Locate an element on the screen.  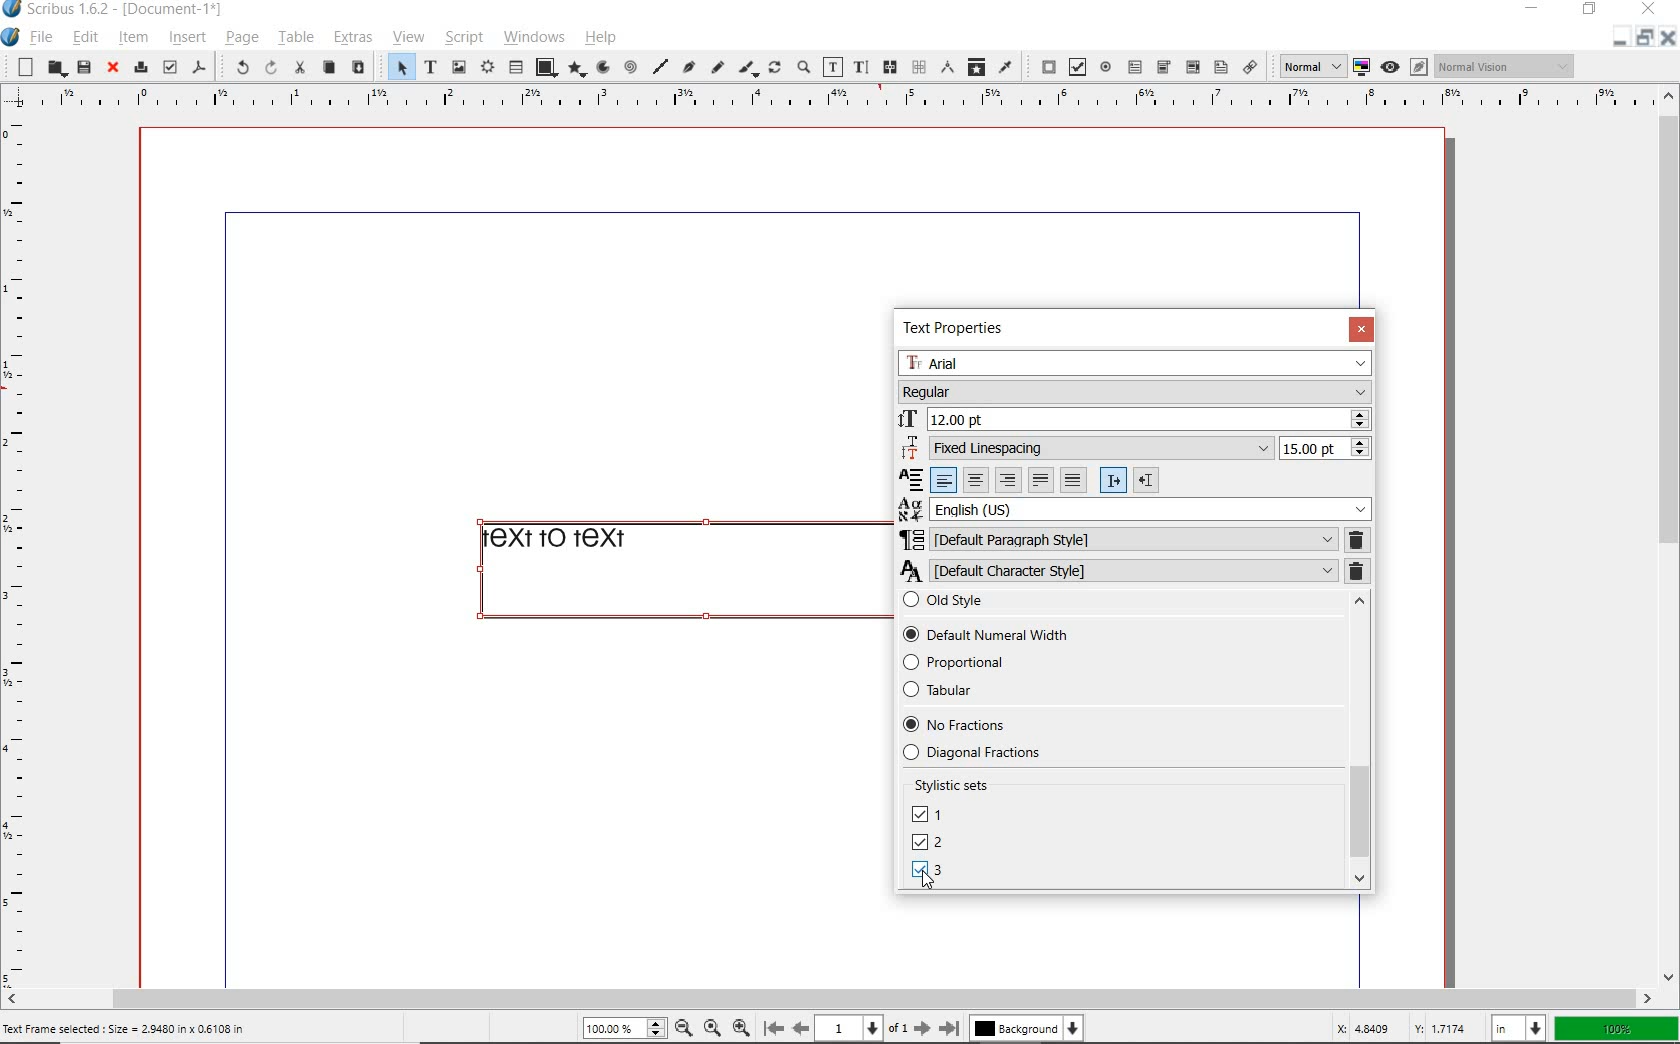
arc is located at coordinates (601, 68).